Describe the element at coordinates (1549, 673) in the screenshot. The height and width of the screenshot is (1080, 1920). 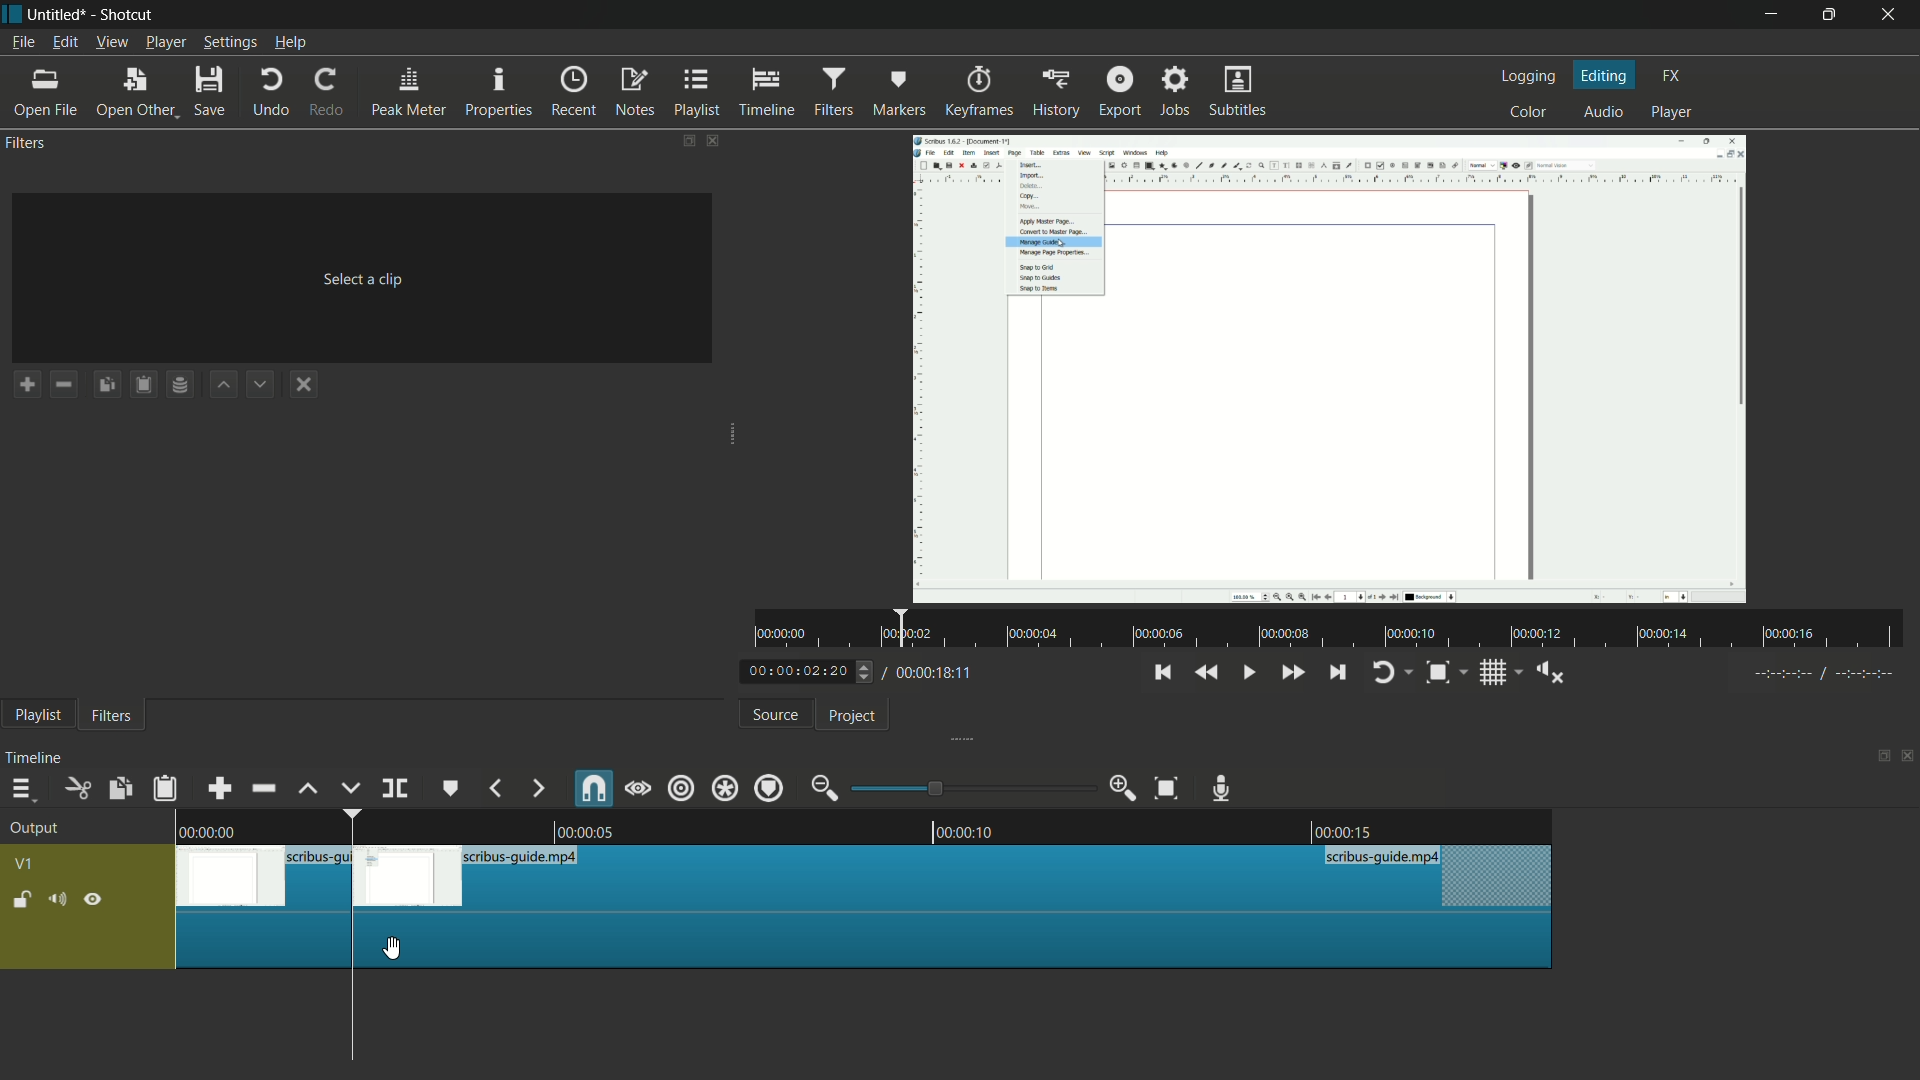
I see `show volume control` at that location.